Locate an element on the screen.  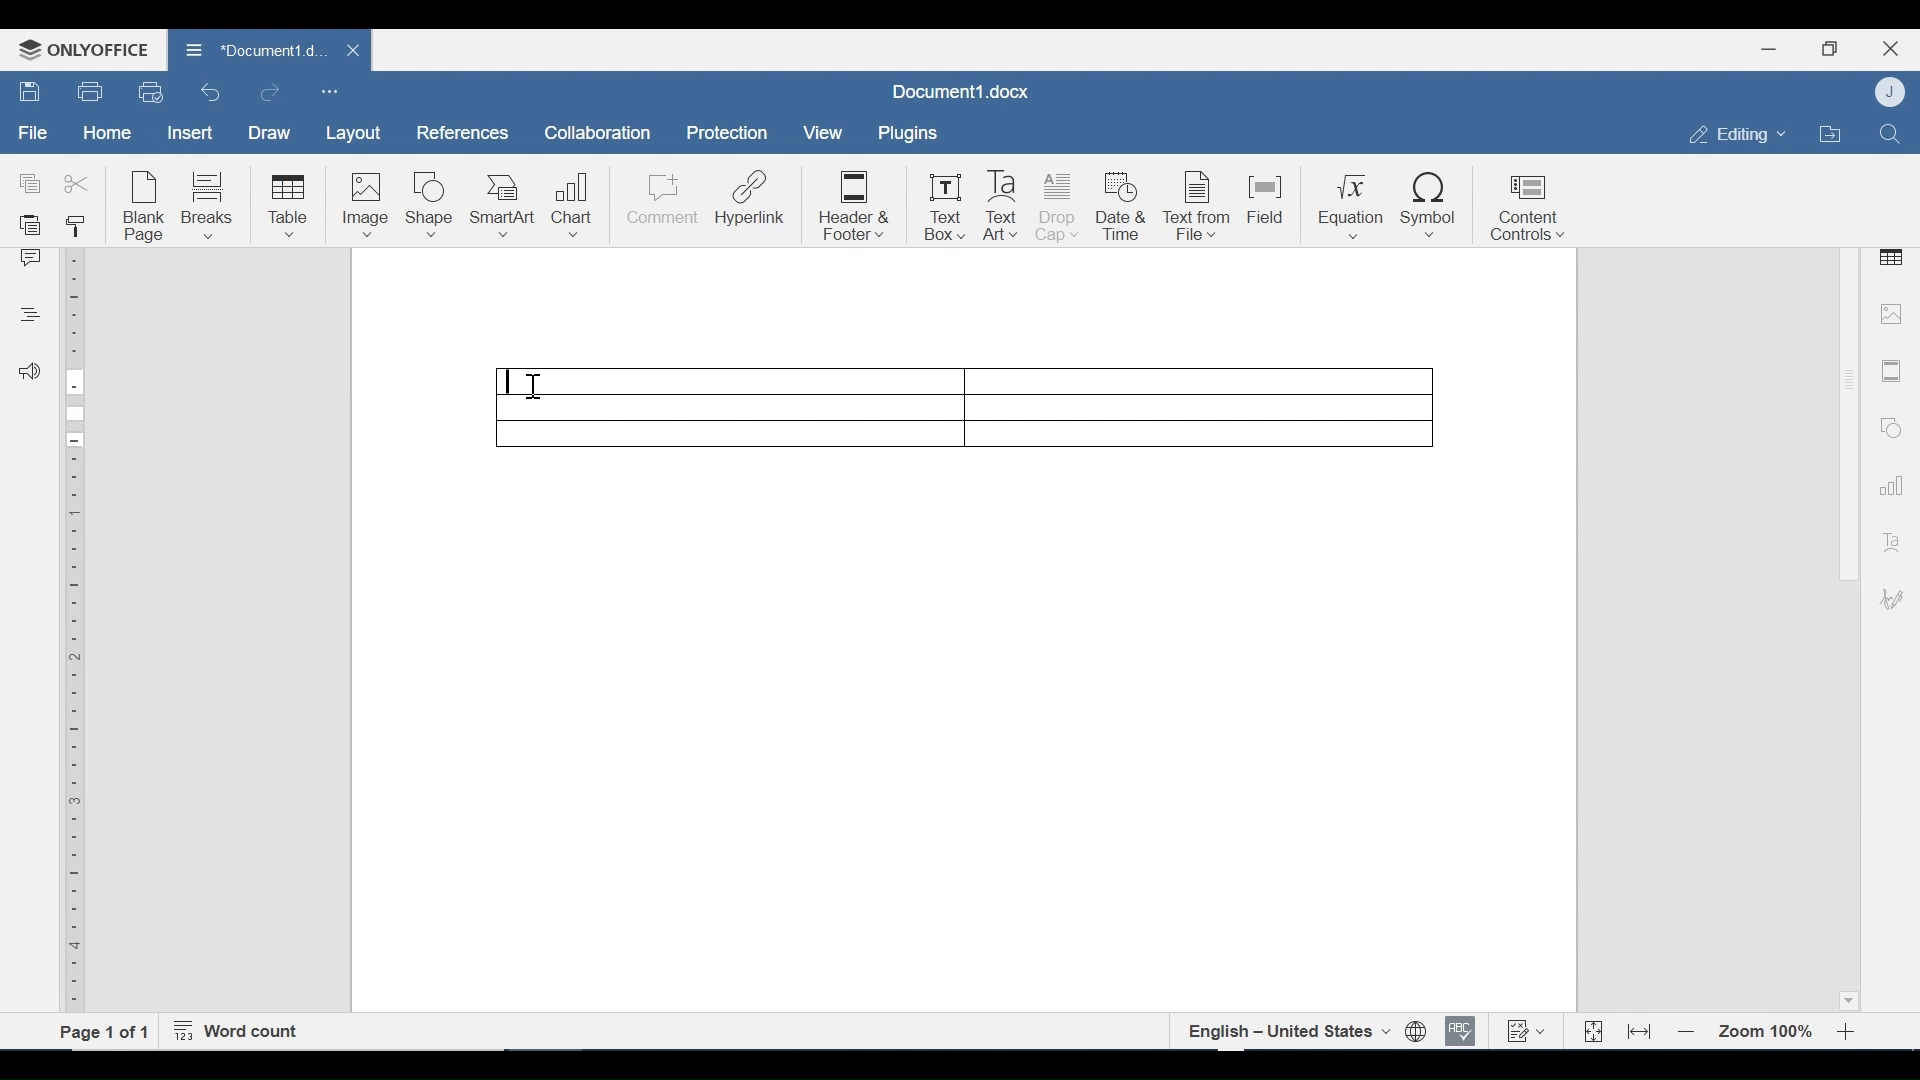
Equation is located at coordinates (1351, 208).